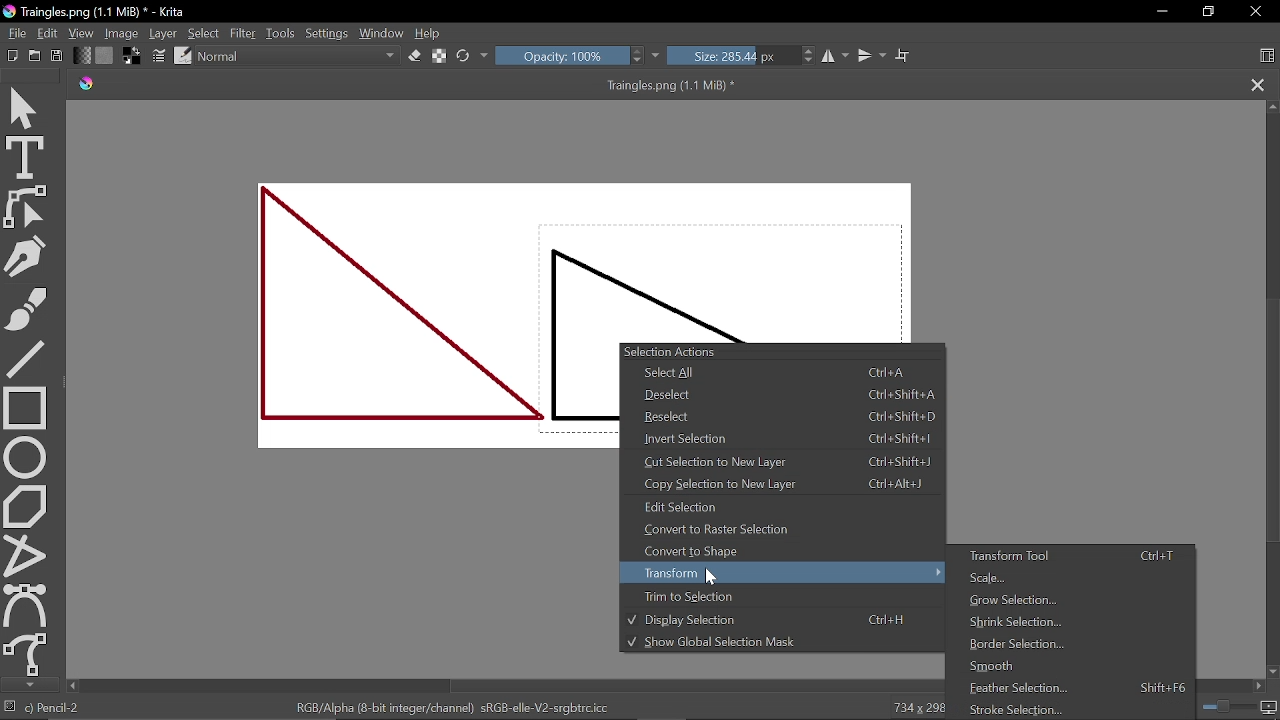  I want to click on Transform, so click(785, 572).